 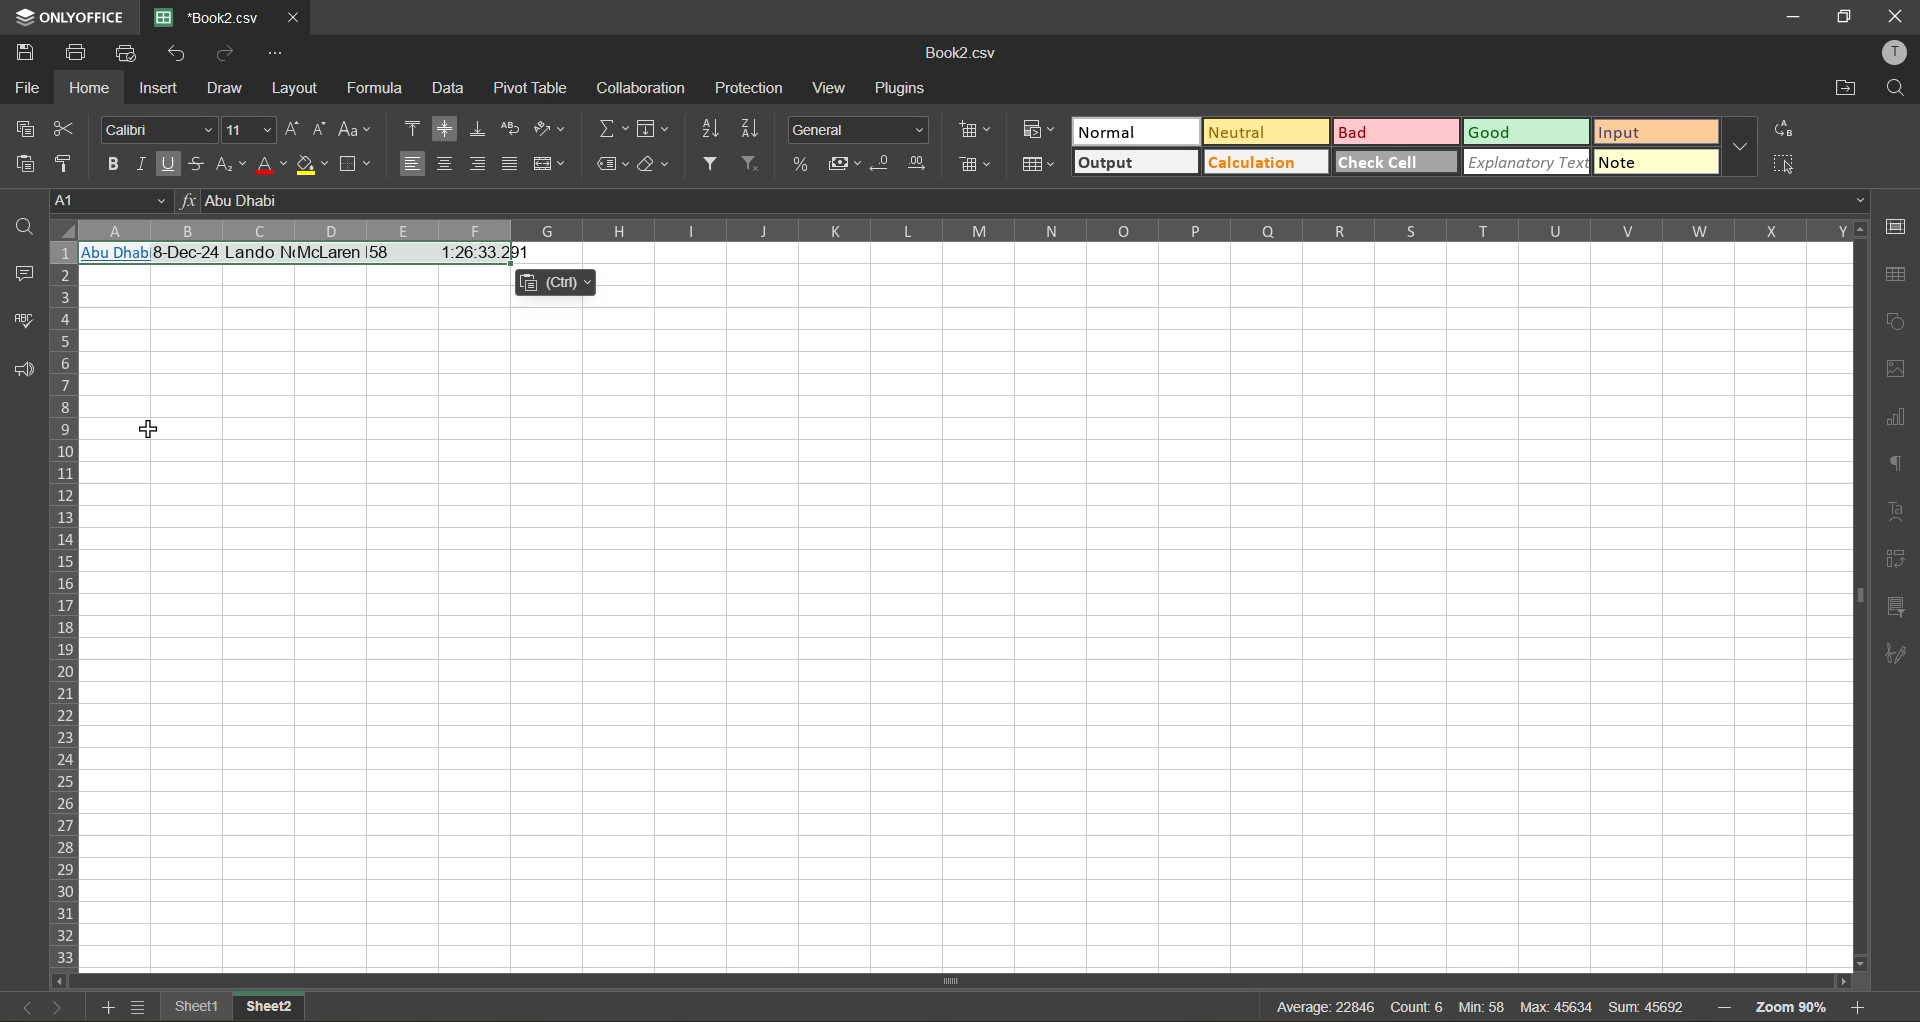 I want to click on calculation, so click(x=1267, y=163).